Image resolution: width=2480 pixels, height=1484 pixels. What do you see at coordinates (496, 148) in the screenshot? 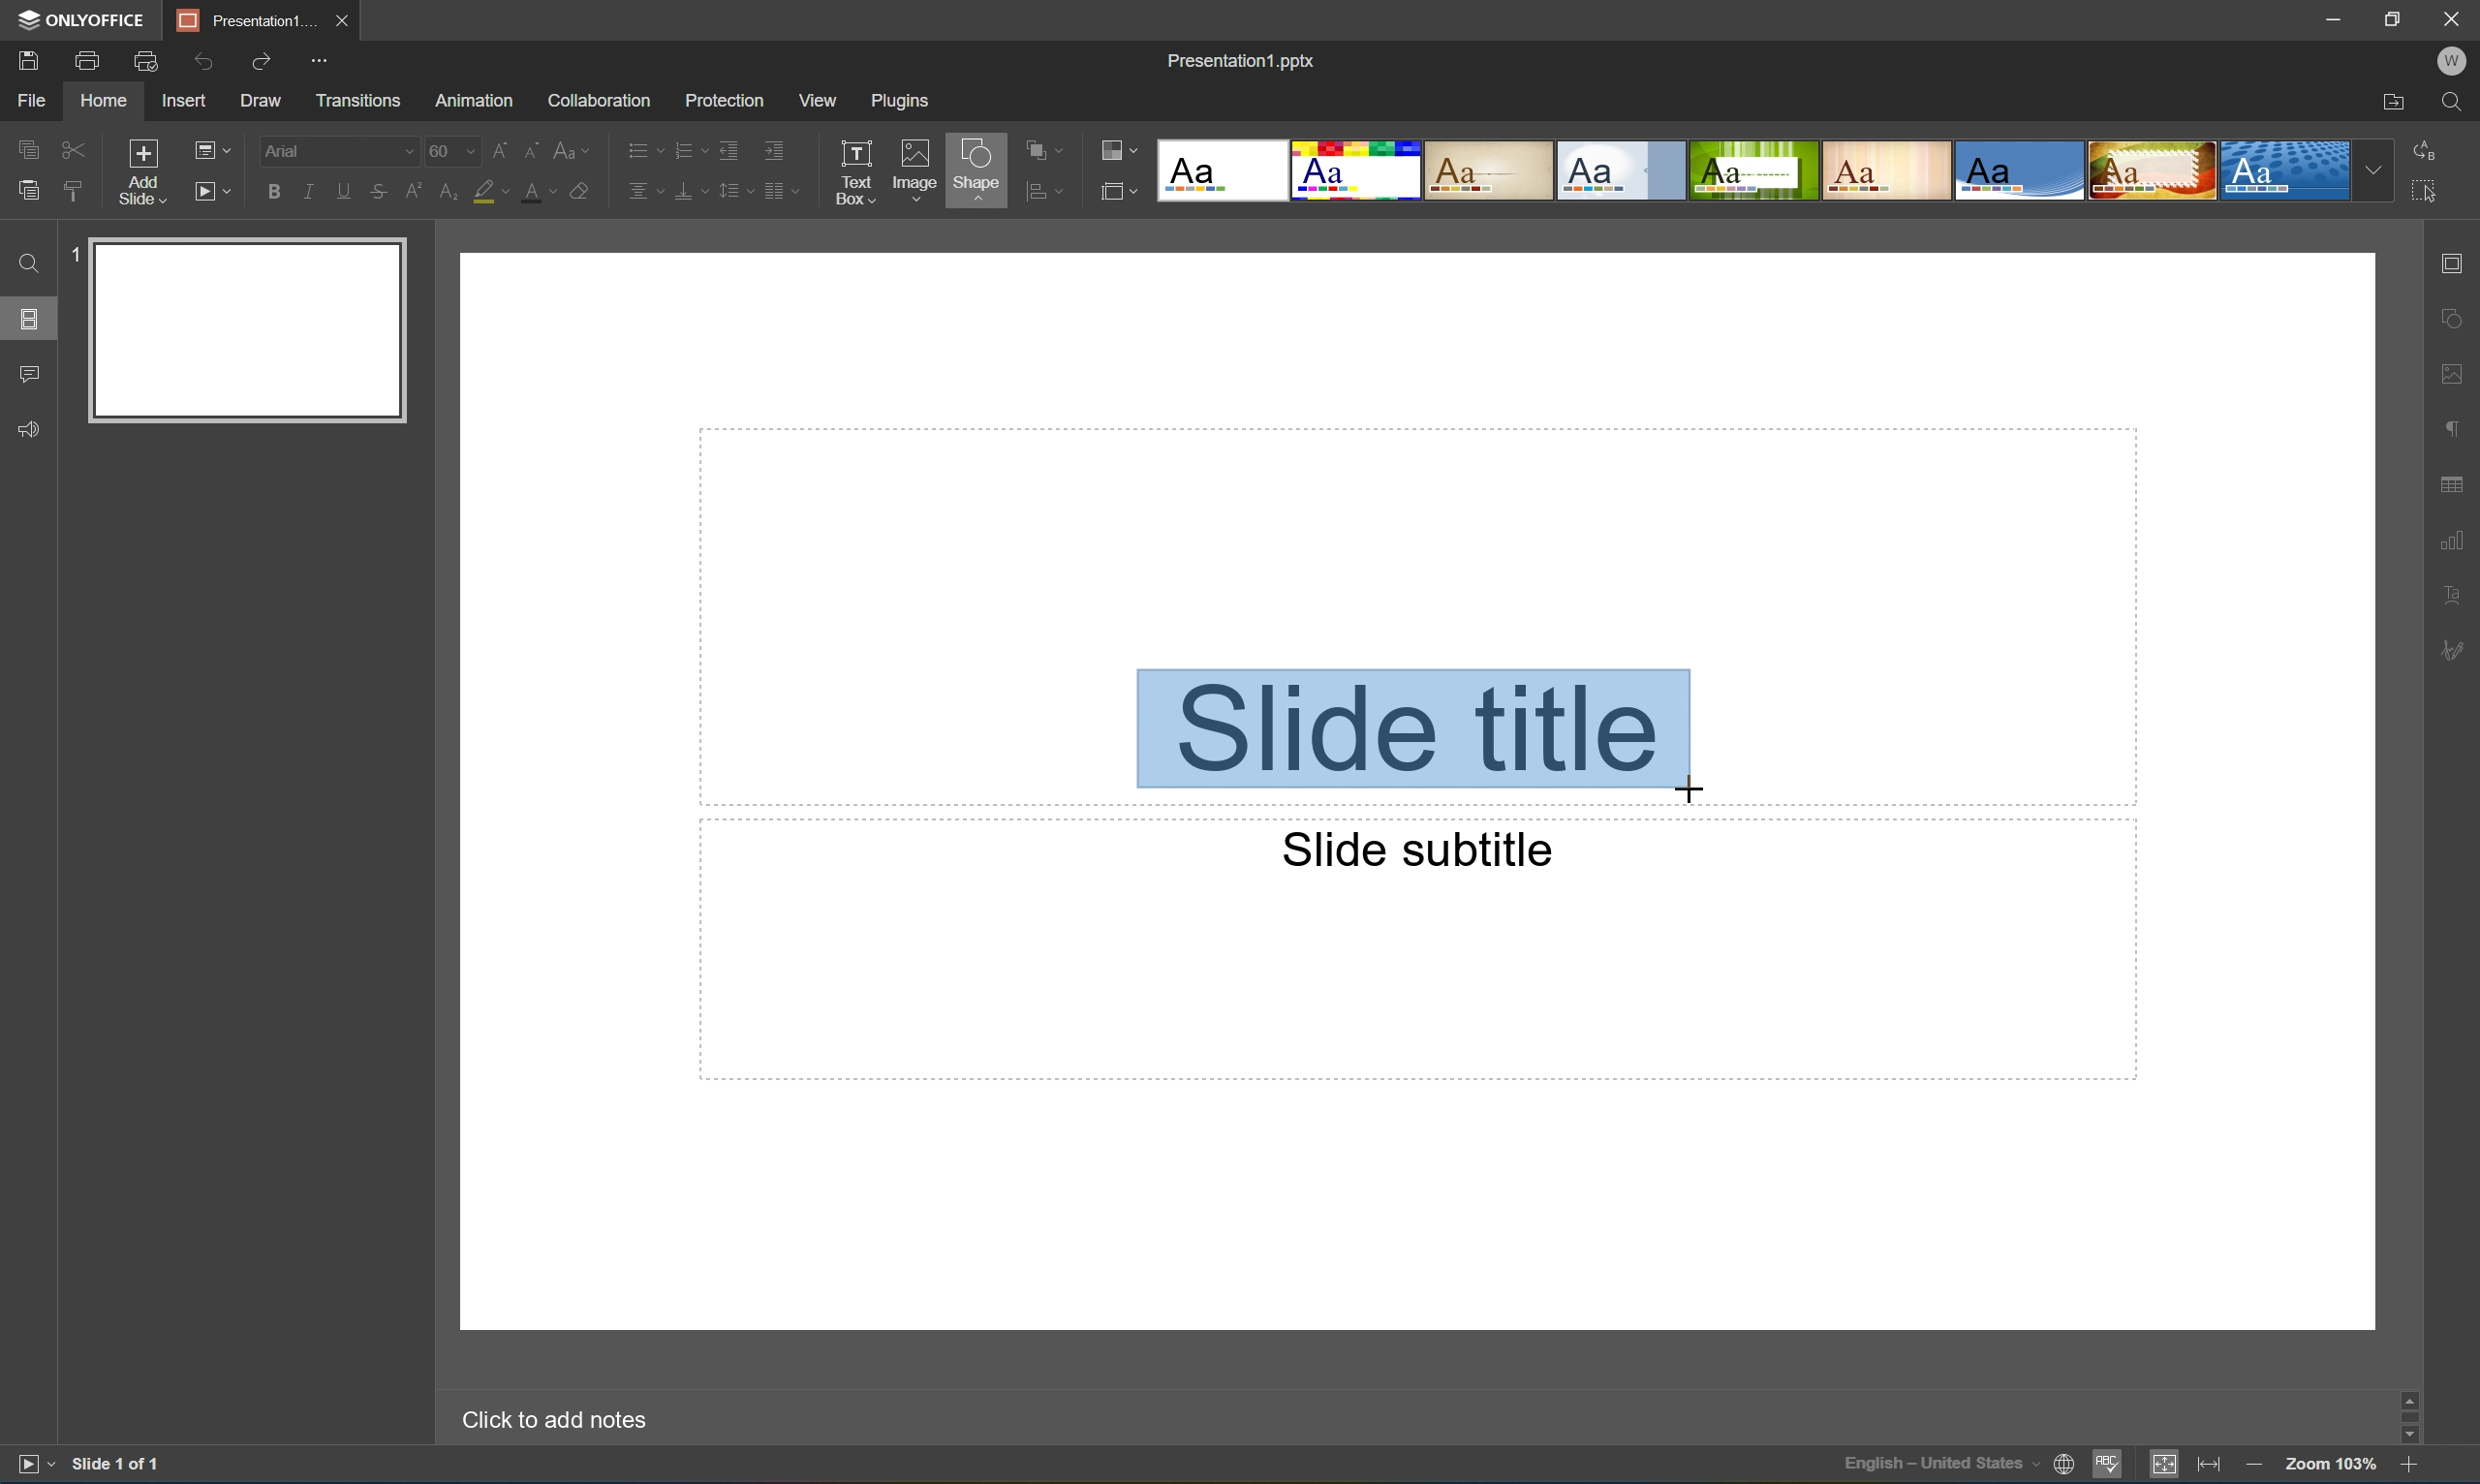
I see `Increment font size` at bounding box center [496, 148].